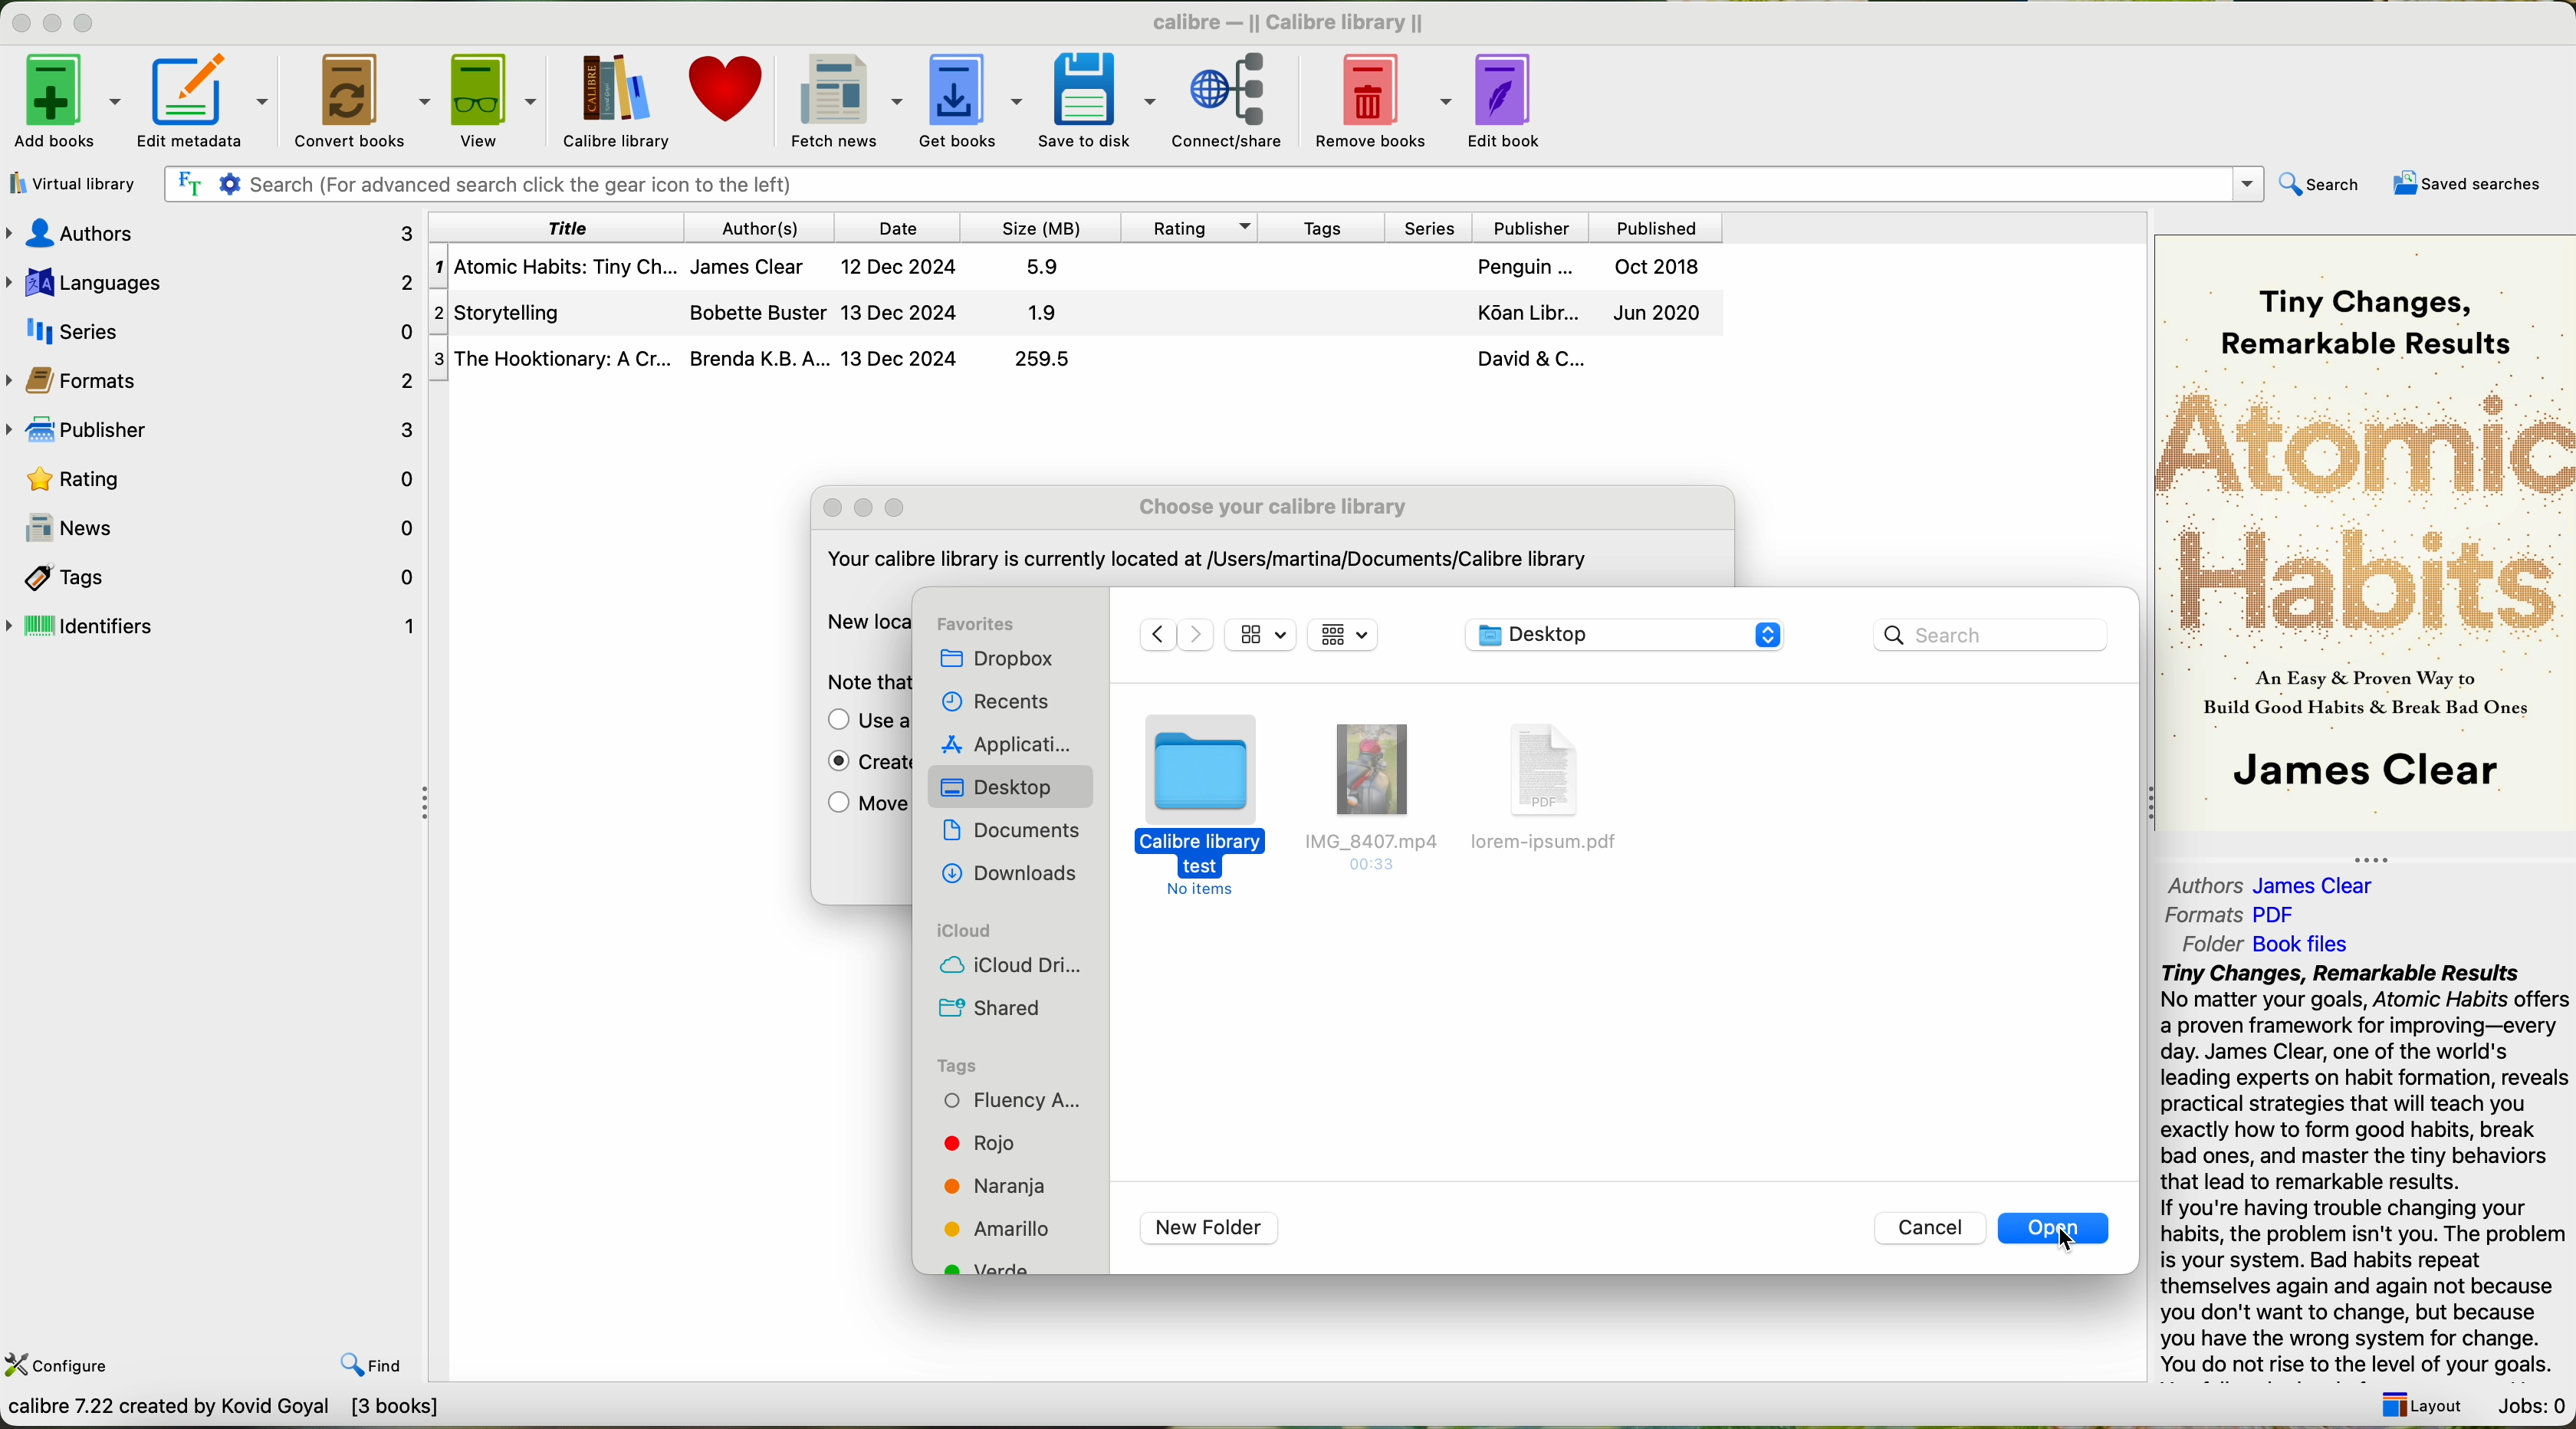 This screenshot has width=2576, height=1429. Describe the element at coordinates (1657, 226) in the screenshot. I see `published` at that location.